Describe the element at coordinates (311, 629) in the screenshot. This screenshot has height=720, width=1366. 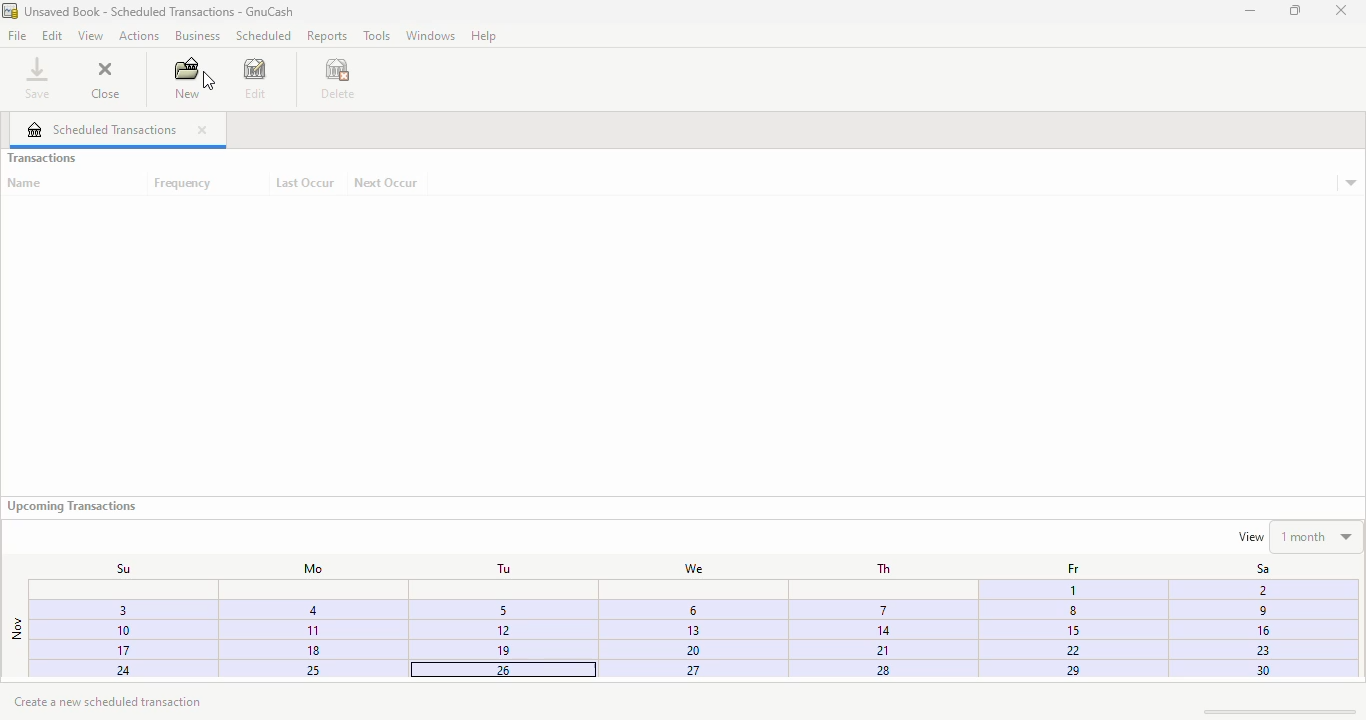
I see `1` at that location.